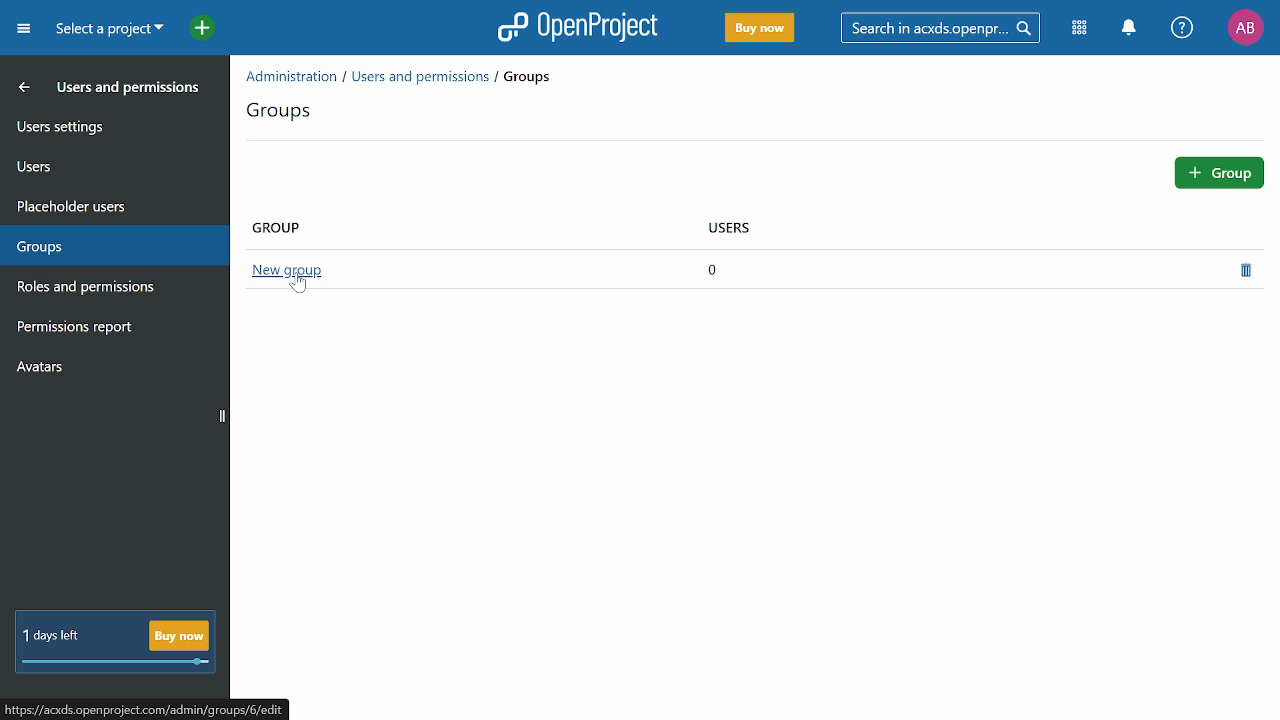  Describe the element at coordinates (109, 242) in the screenshot. I see `Groups` at that location.